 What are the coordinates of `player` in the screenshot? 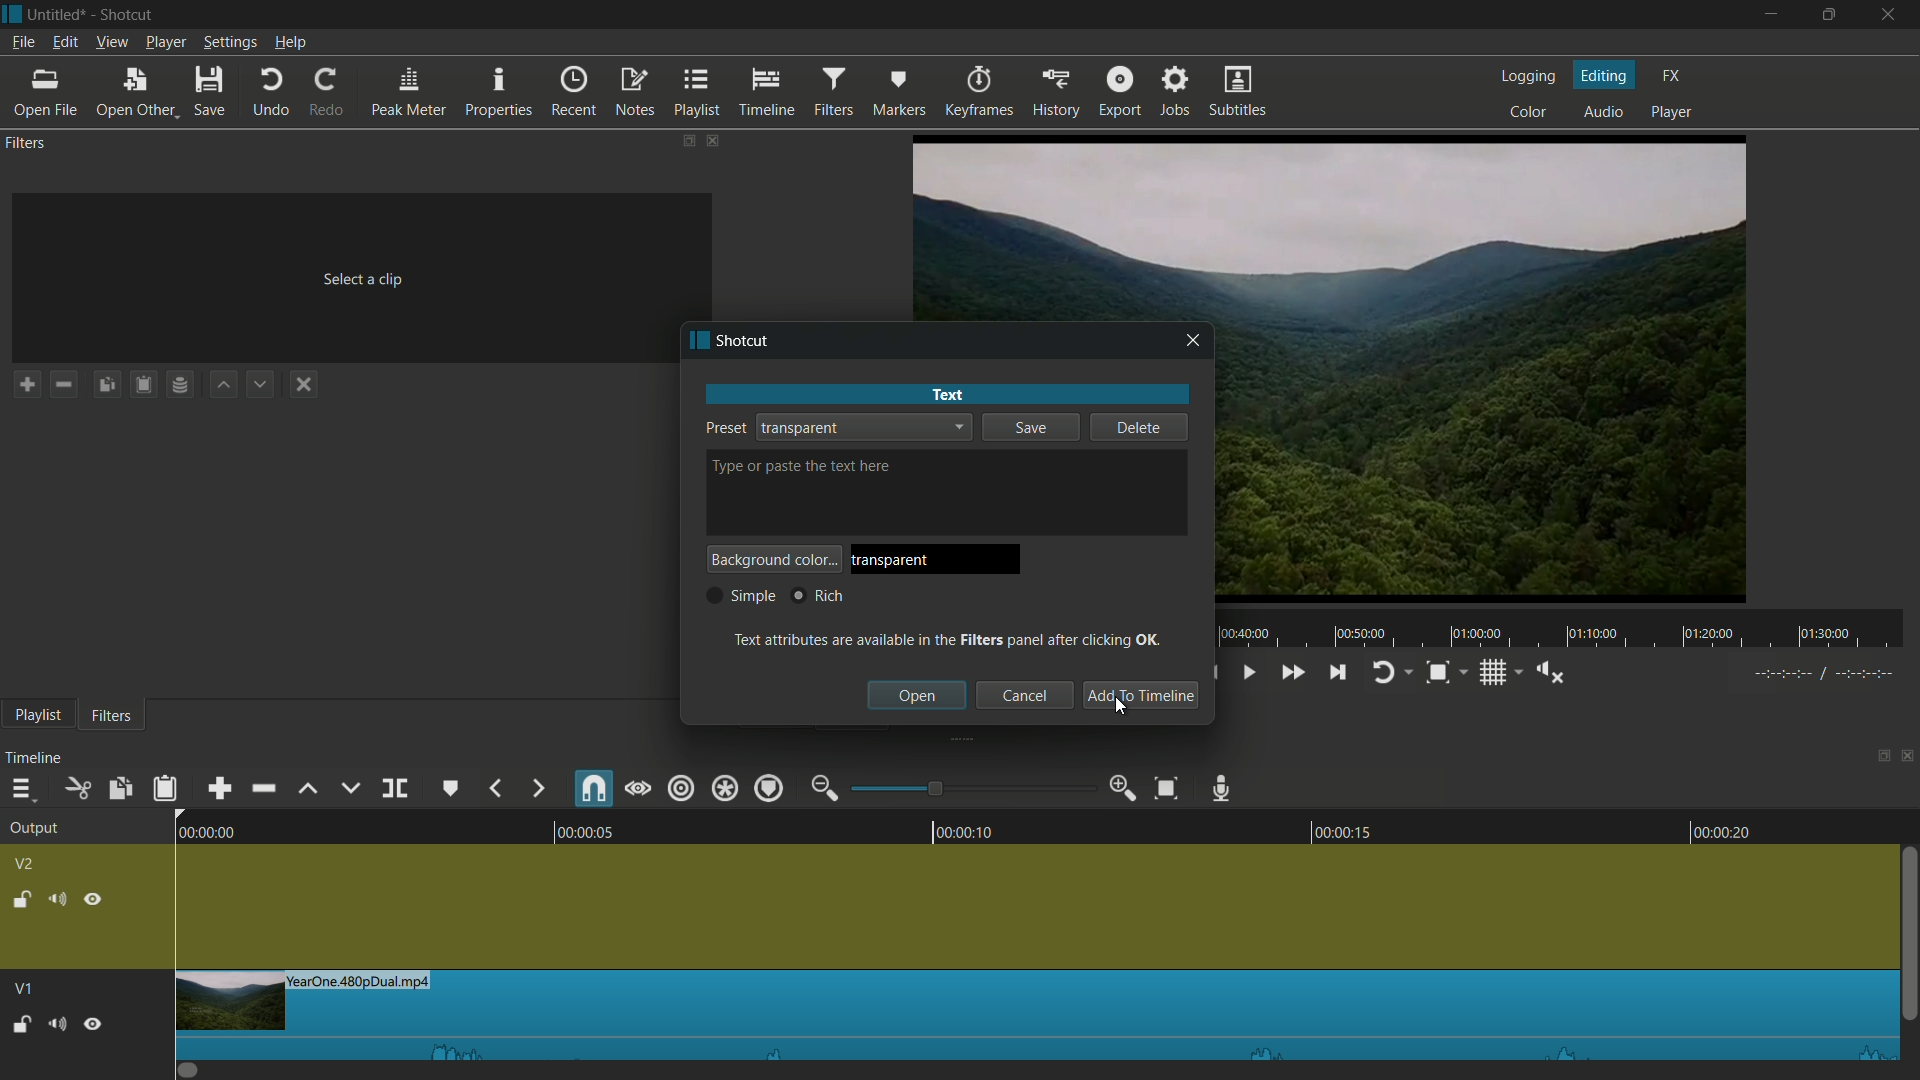 It's located at (1672, 113).